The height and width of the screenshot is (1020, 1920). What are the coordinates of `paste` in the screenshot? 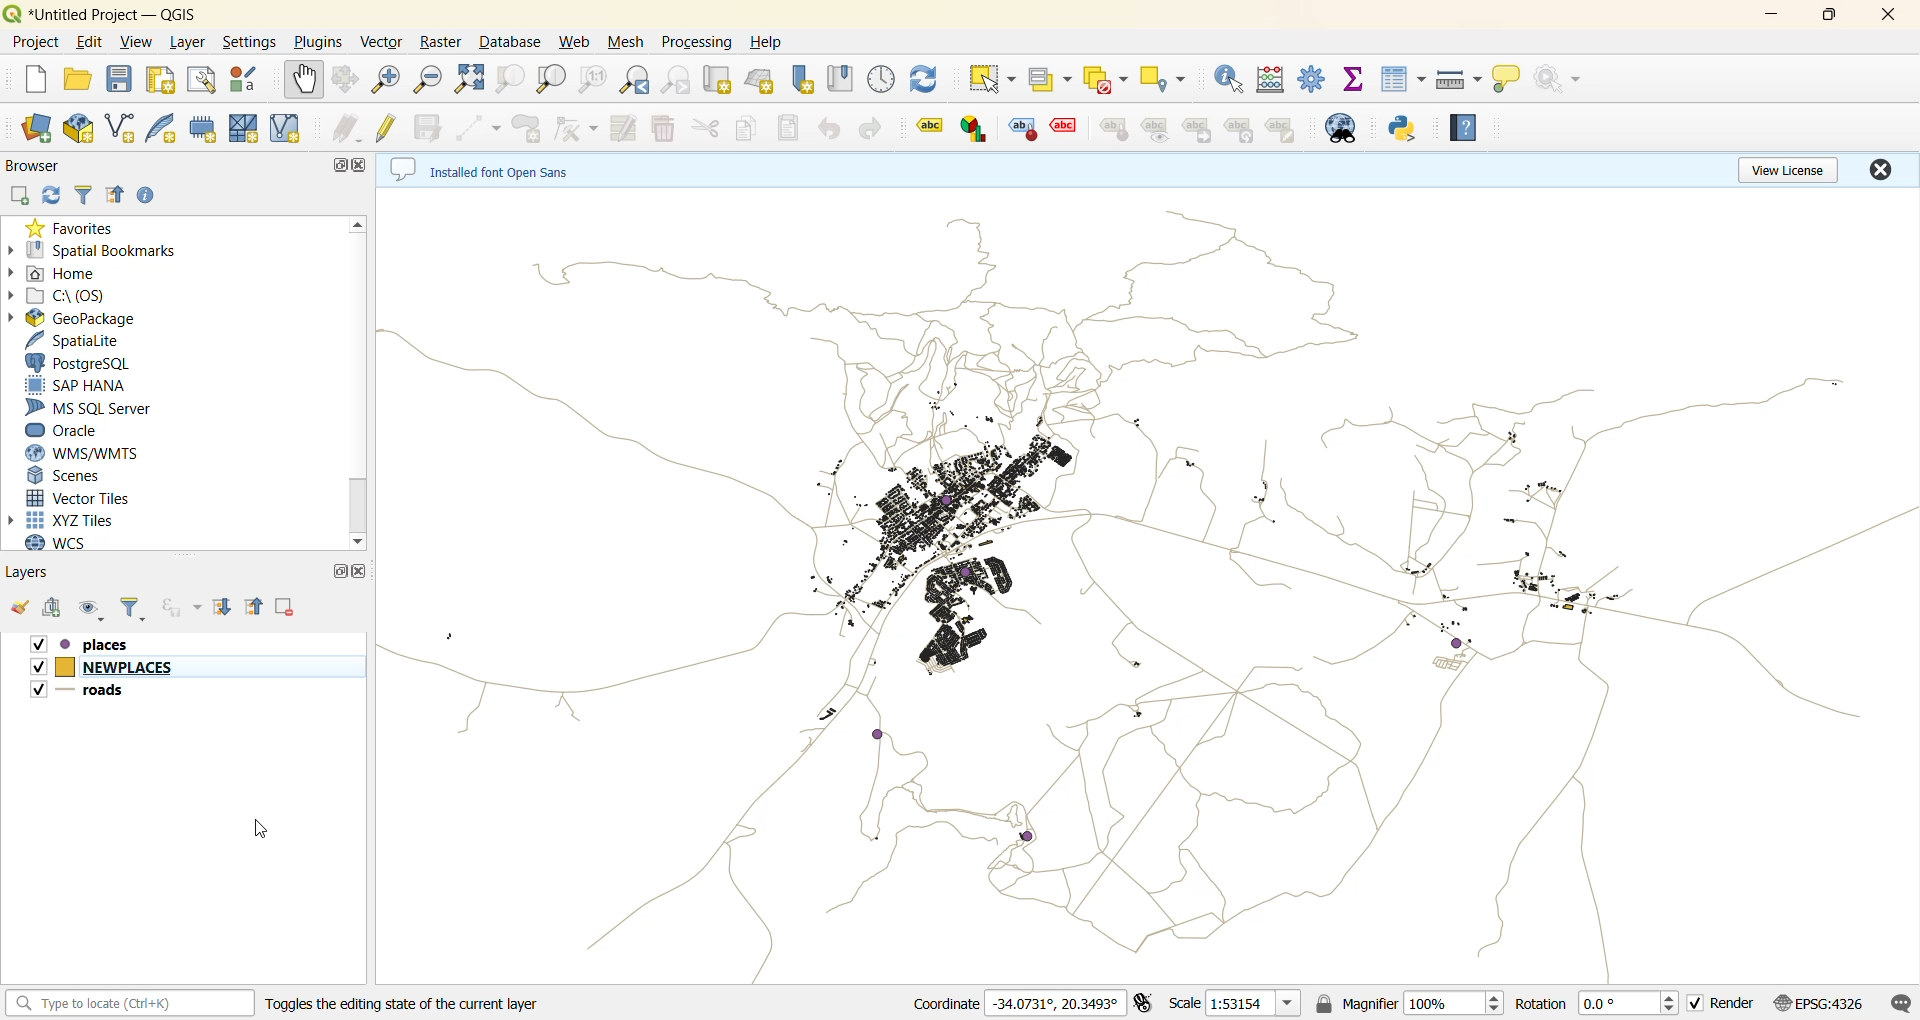 It's located at (791, 130).